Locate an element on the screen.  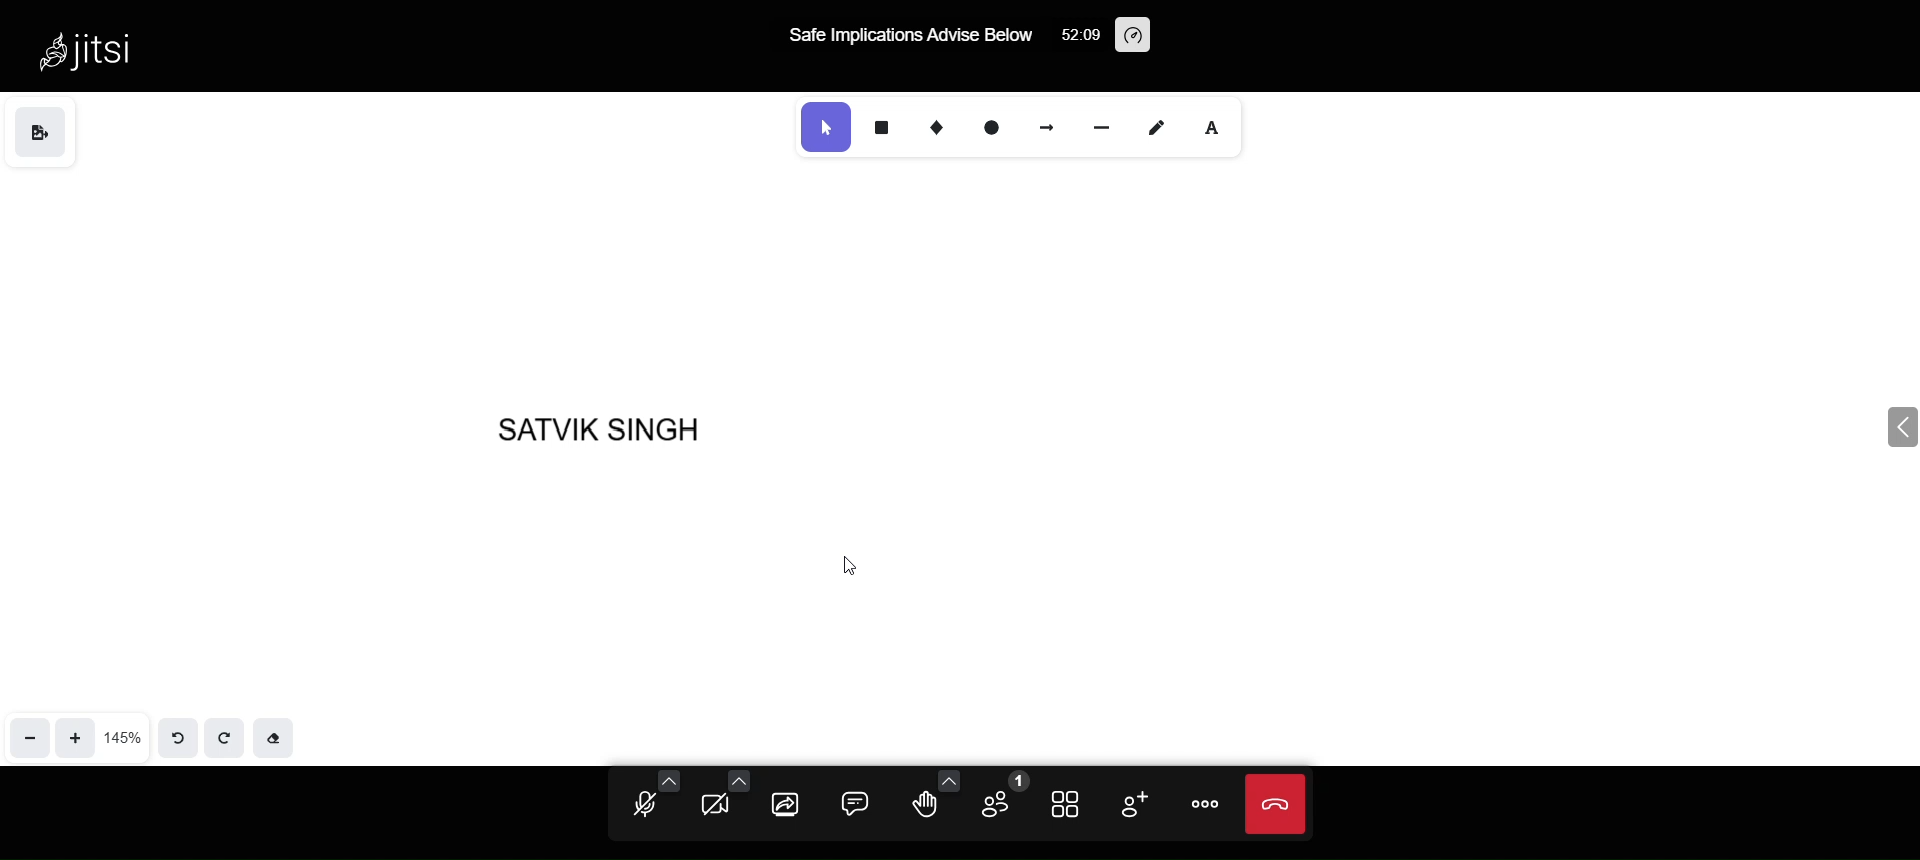
participants is located at coordinates (1002, 795).